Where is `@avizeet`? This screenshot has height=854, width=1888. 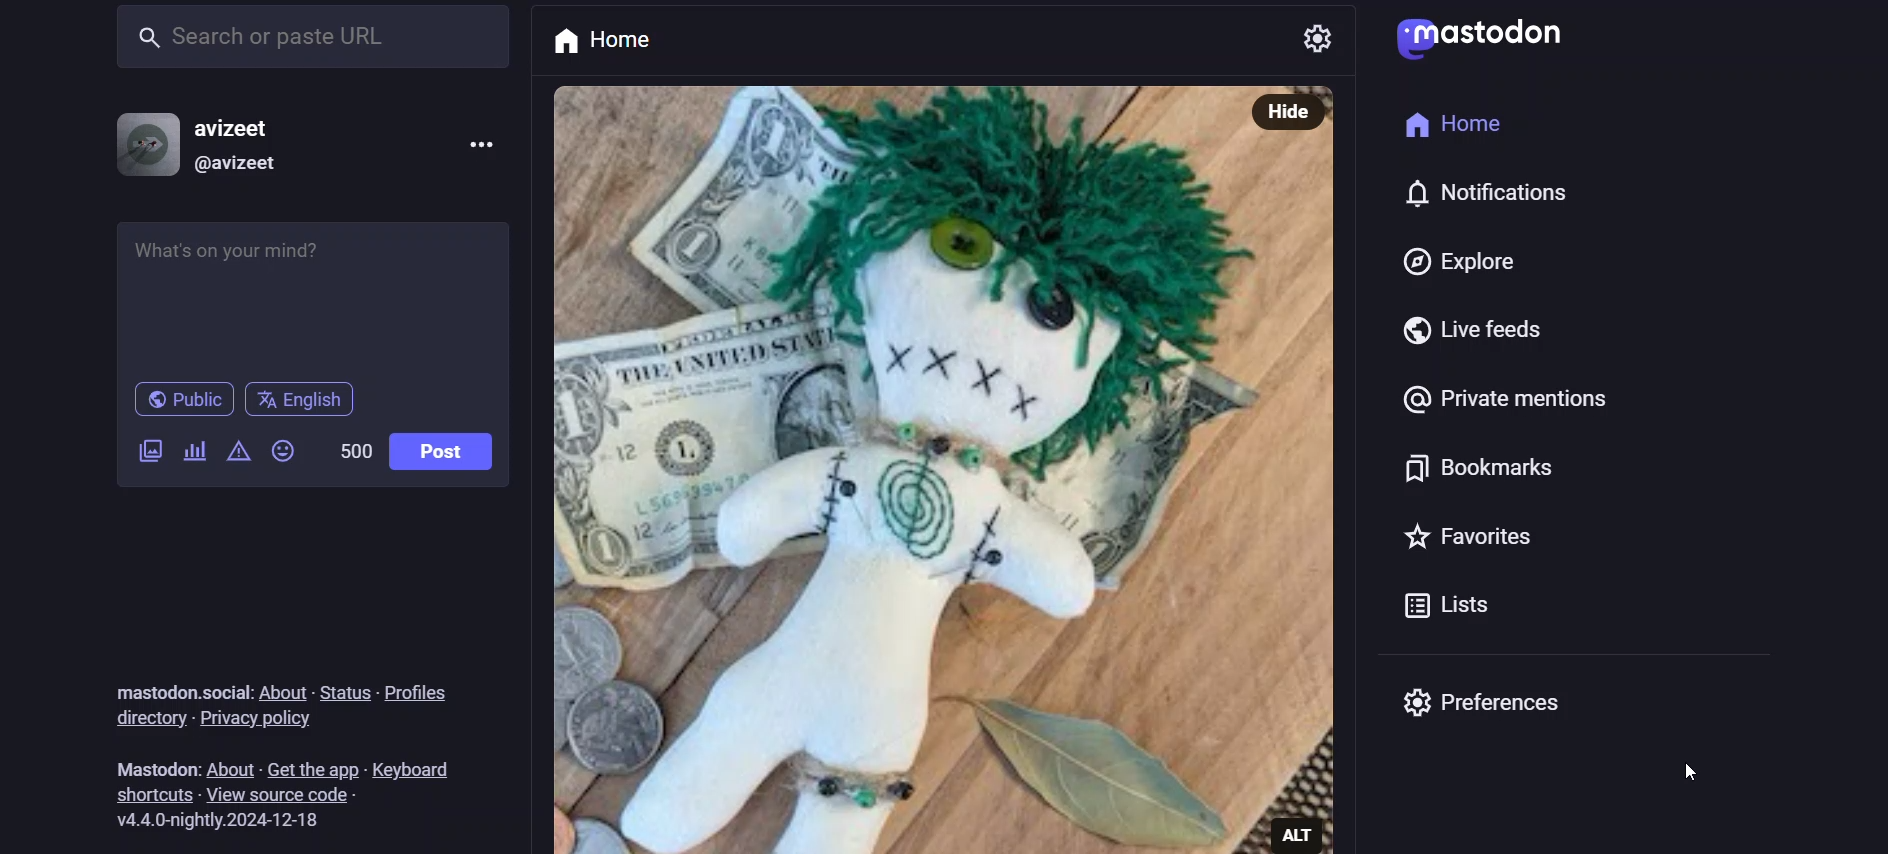
@avizeet is located at coordinates (241, 167).